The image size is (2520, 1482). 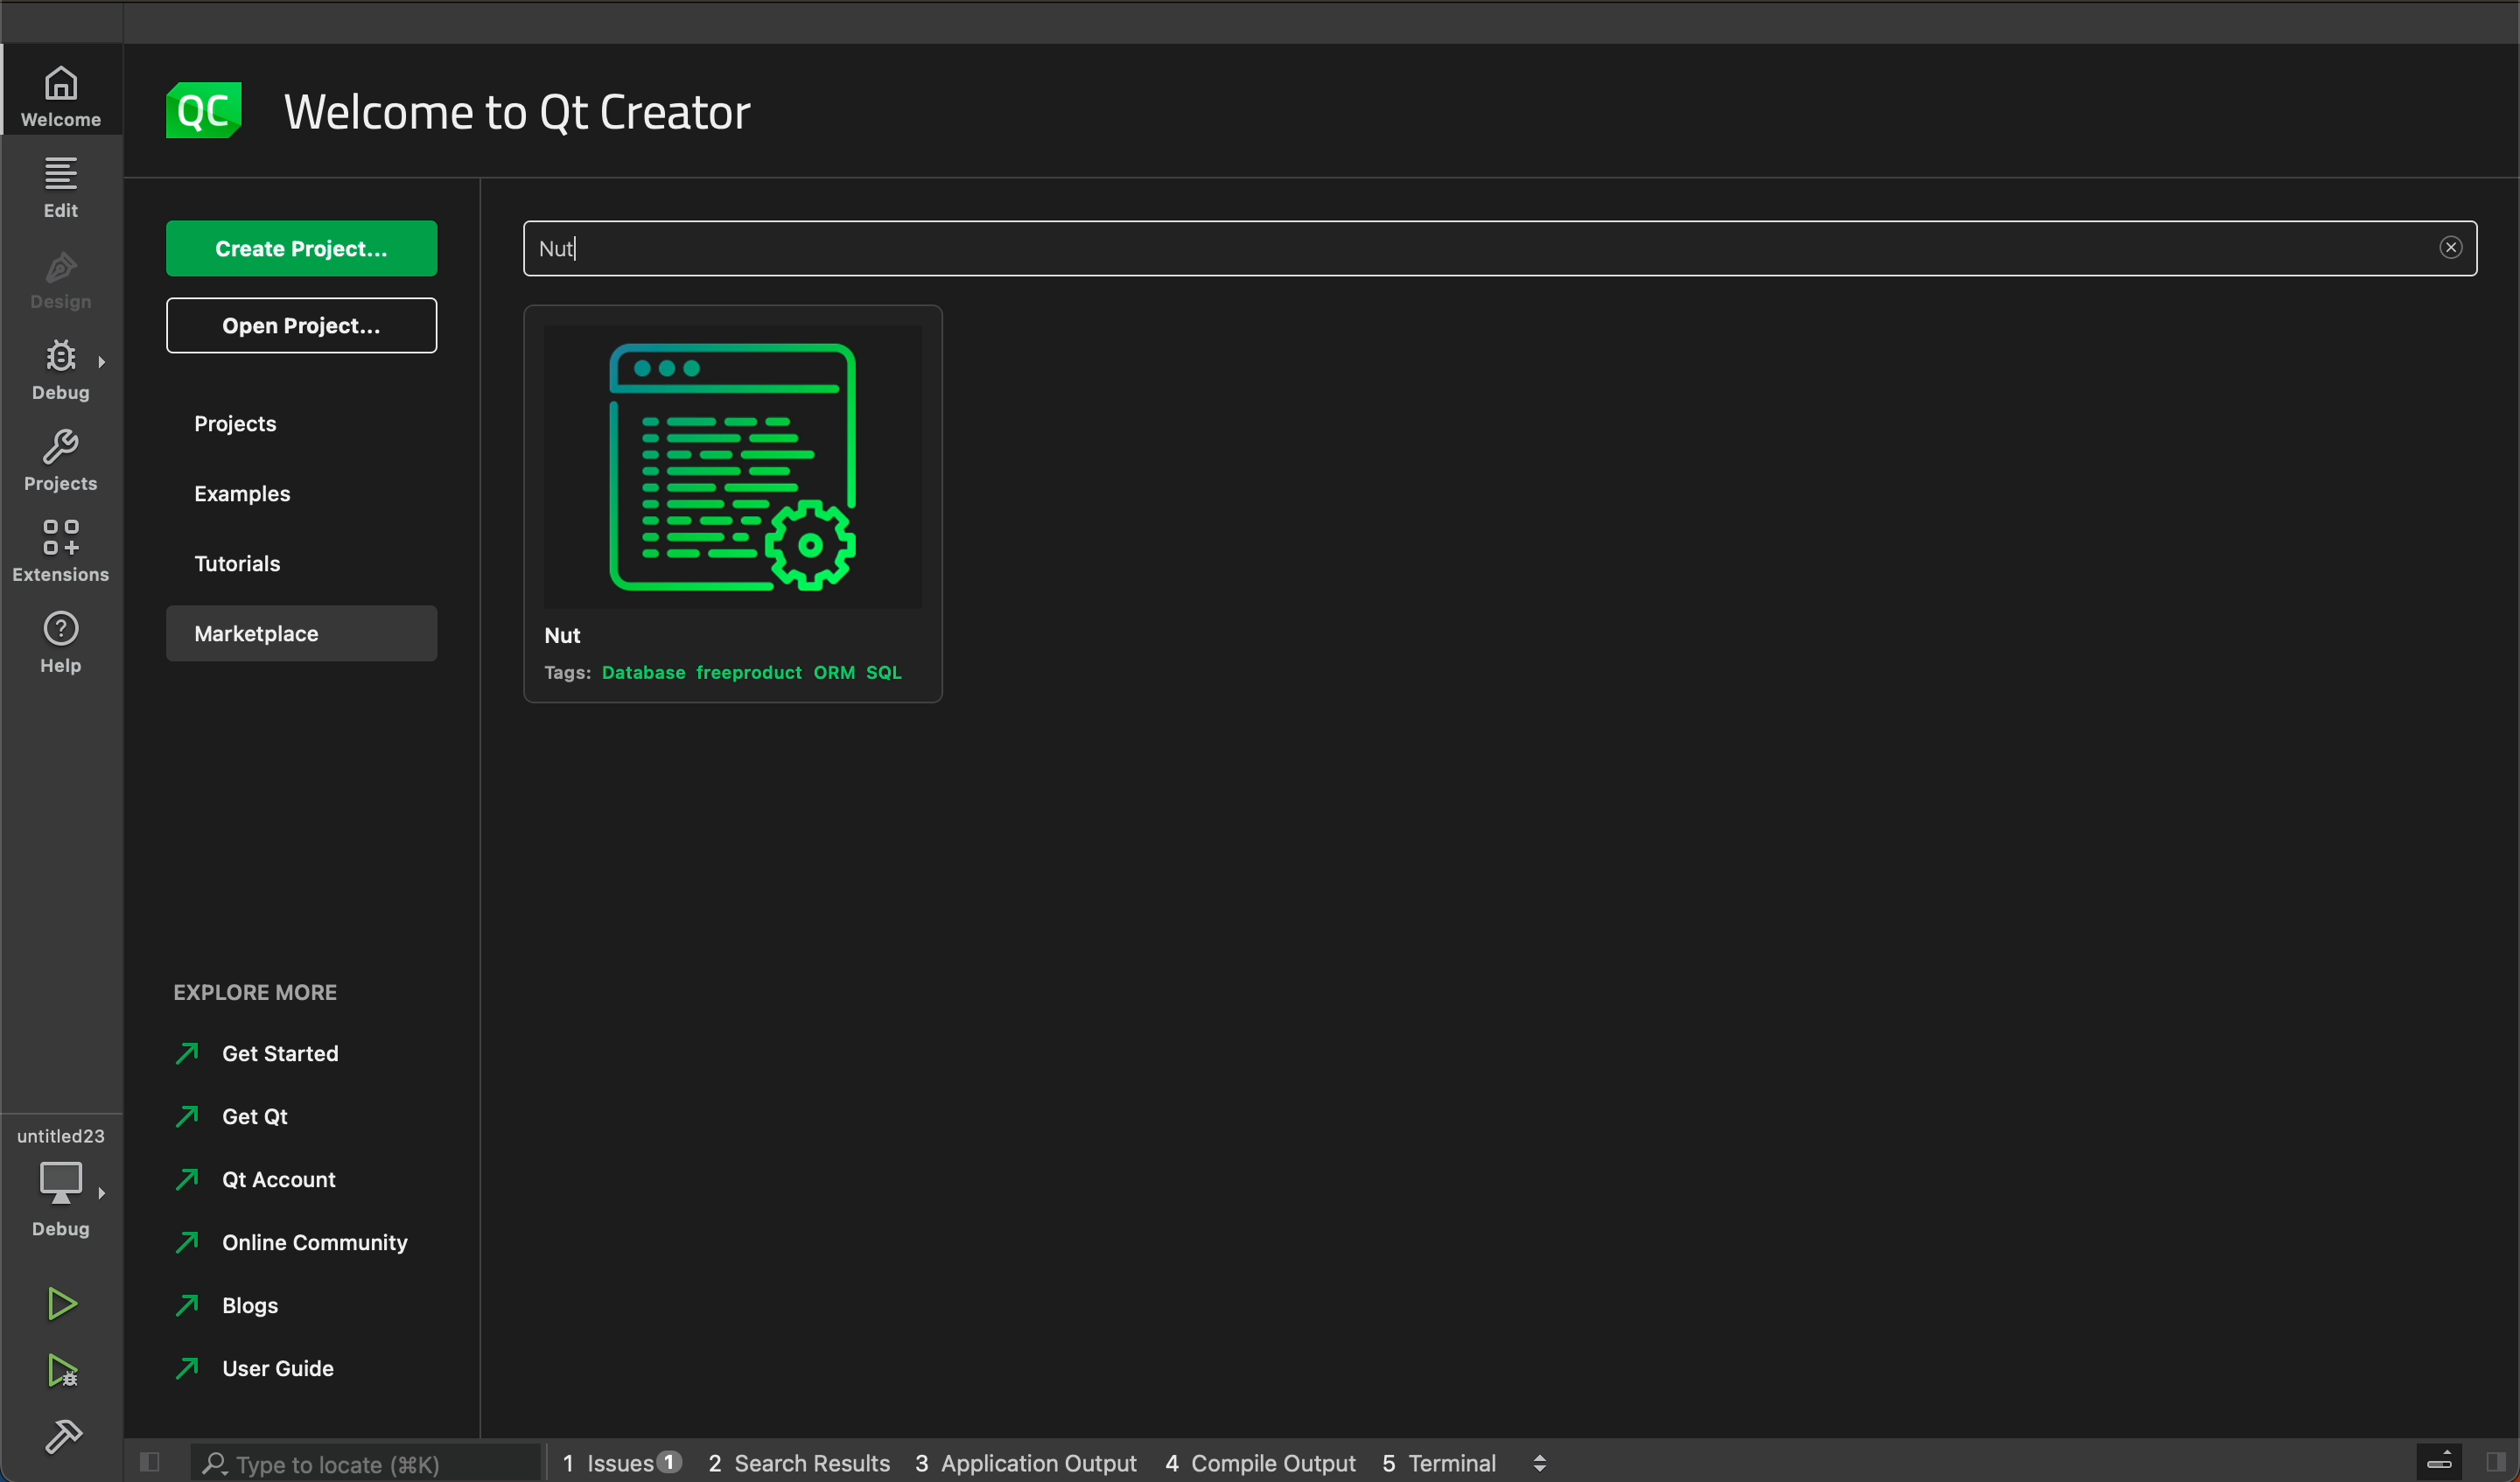 I want to click on extensions, so click(x=62, y=558).